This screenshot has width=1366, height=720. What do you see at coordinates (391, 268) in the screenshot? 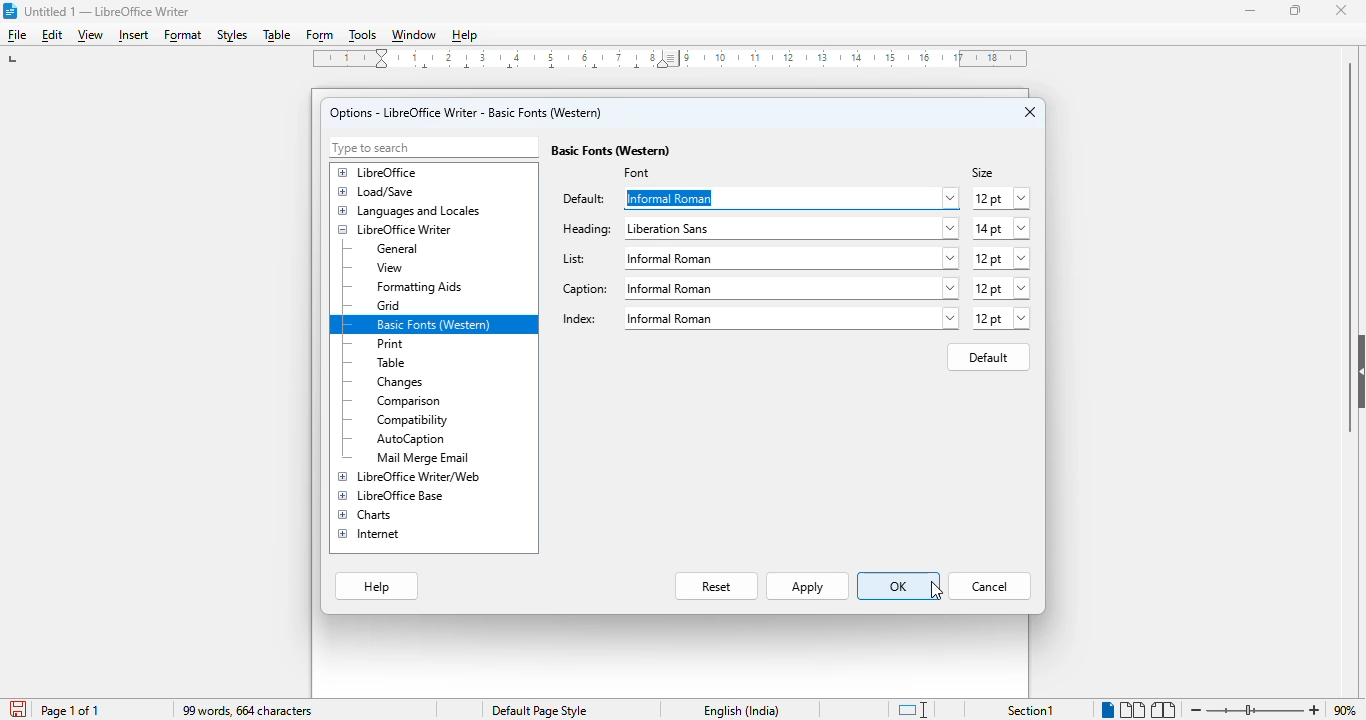
I see `view` at bounding box center [391, 268].